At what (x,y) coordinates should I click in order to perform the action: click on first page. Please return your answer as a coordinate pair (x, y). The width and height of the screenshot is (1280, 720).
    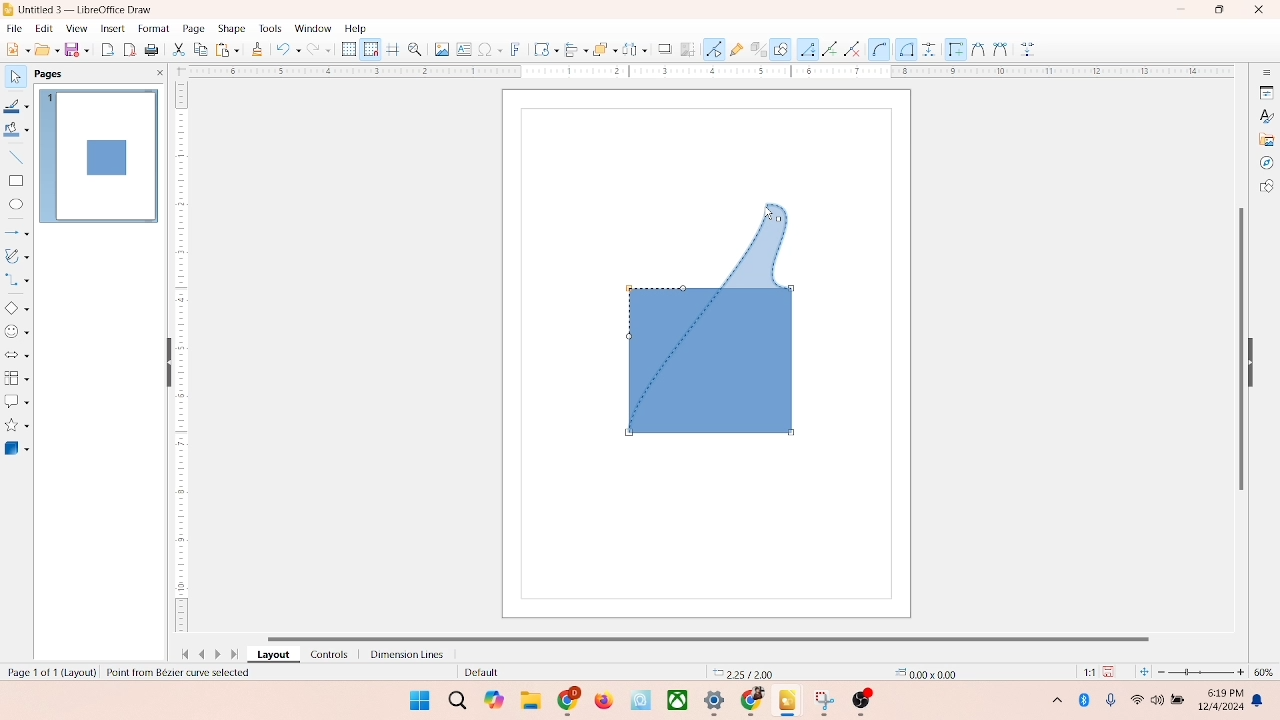
    Looking at the image, I should click on (181, 652).